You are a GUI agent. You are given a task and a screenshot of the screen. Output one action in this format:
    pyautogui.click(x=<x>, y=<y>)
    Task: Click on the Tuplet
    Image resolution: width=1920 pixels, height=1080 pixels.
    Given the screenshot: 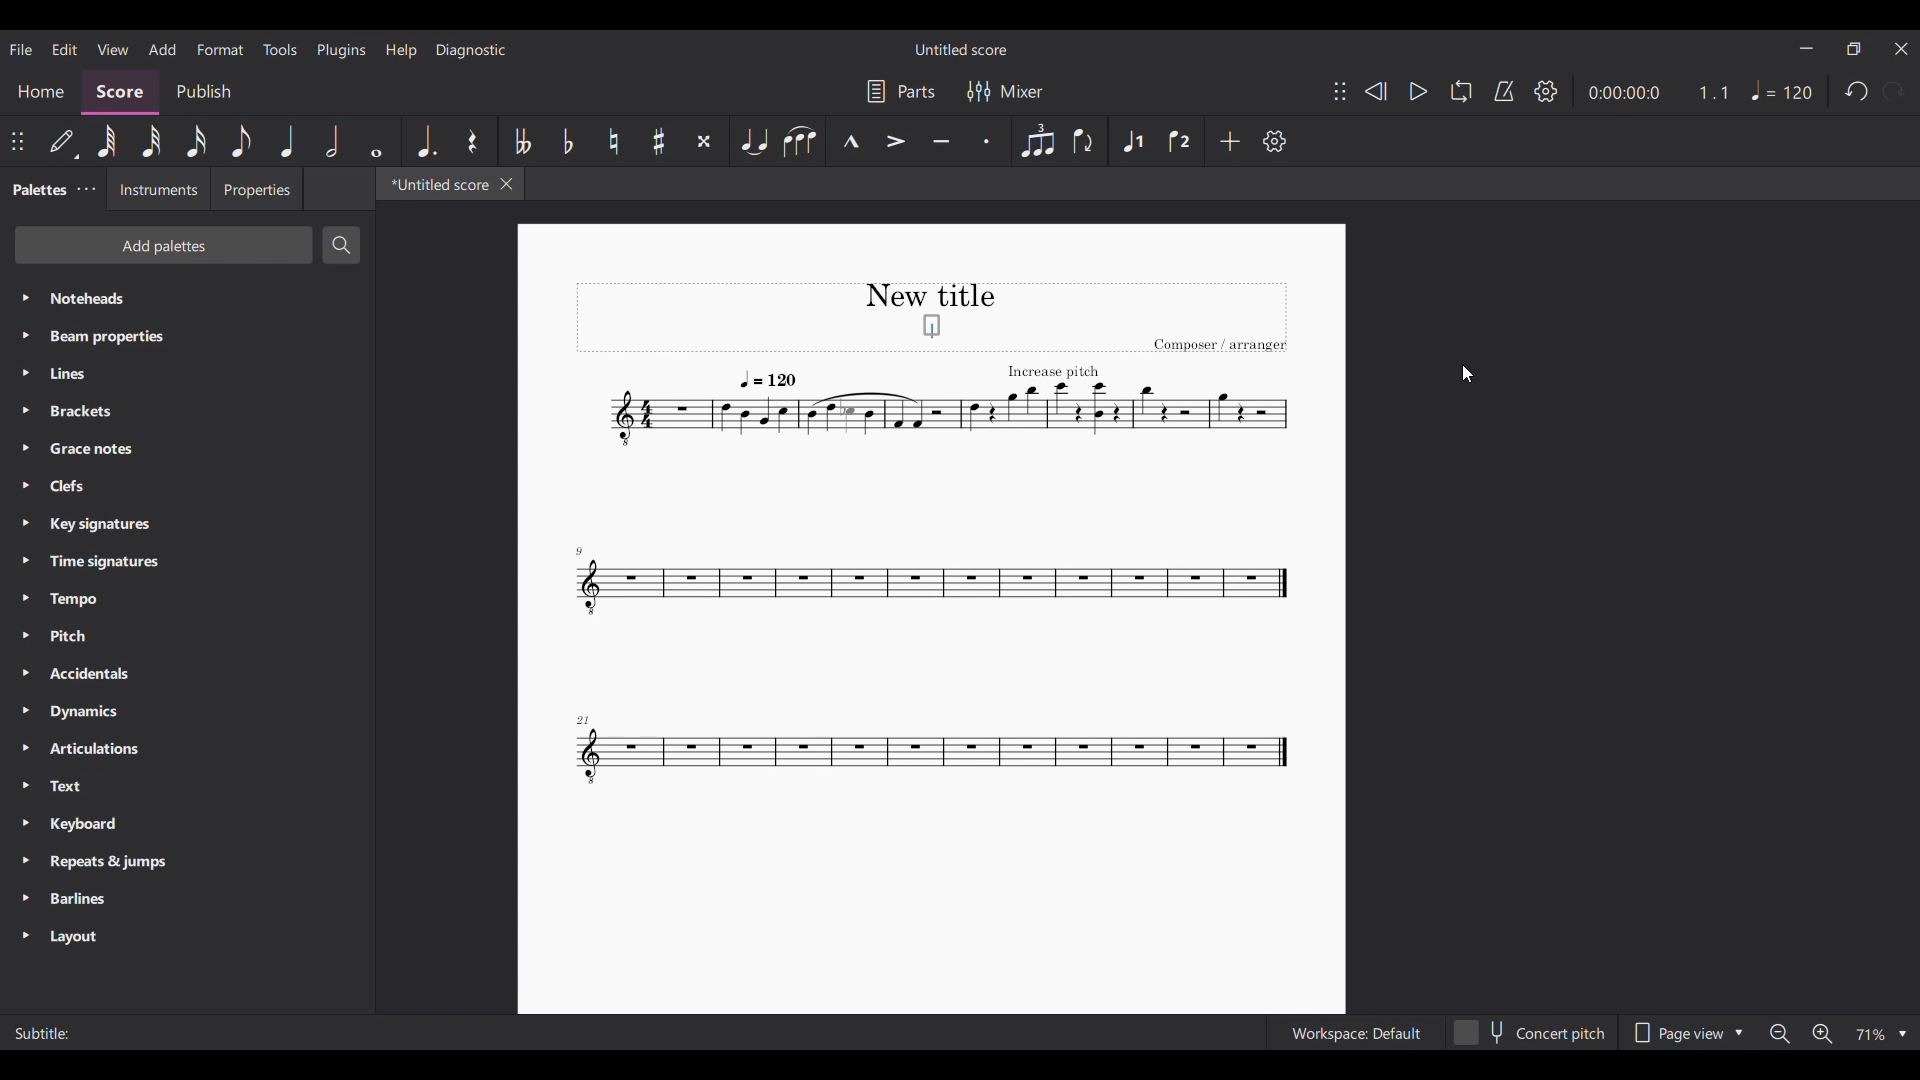 What is the action you would take?
    pyautogui.click(x=1037, y=141)
    